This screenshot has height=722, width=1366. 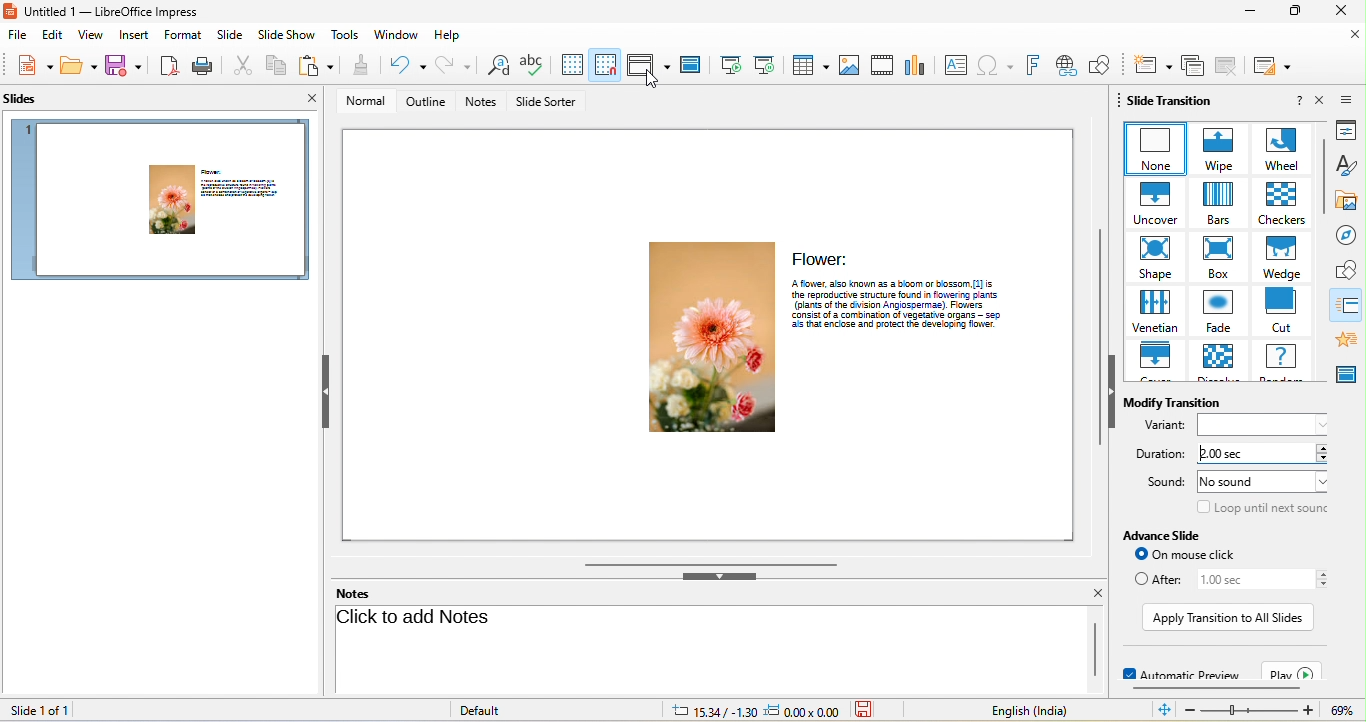 I want to click on new slide, so click(x=1149, y=64).